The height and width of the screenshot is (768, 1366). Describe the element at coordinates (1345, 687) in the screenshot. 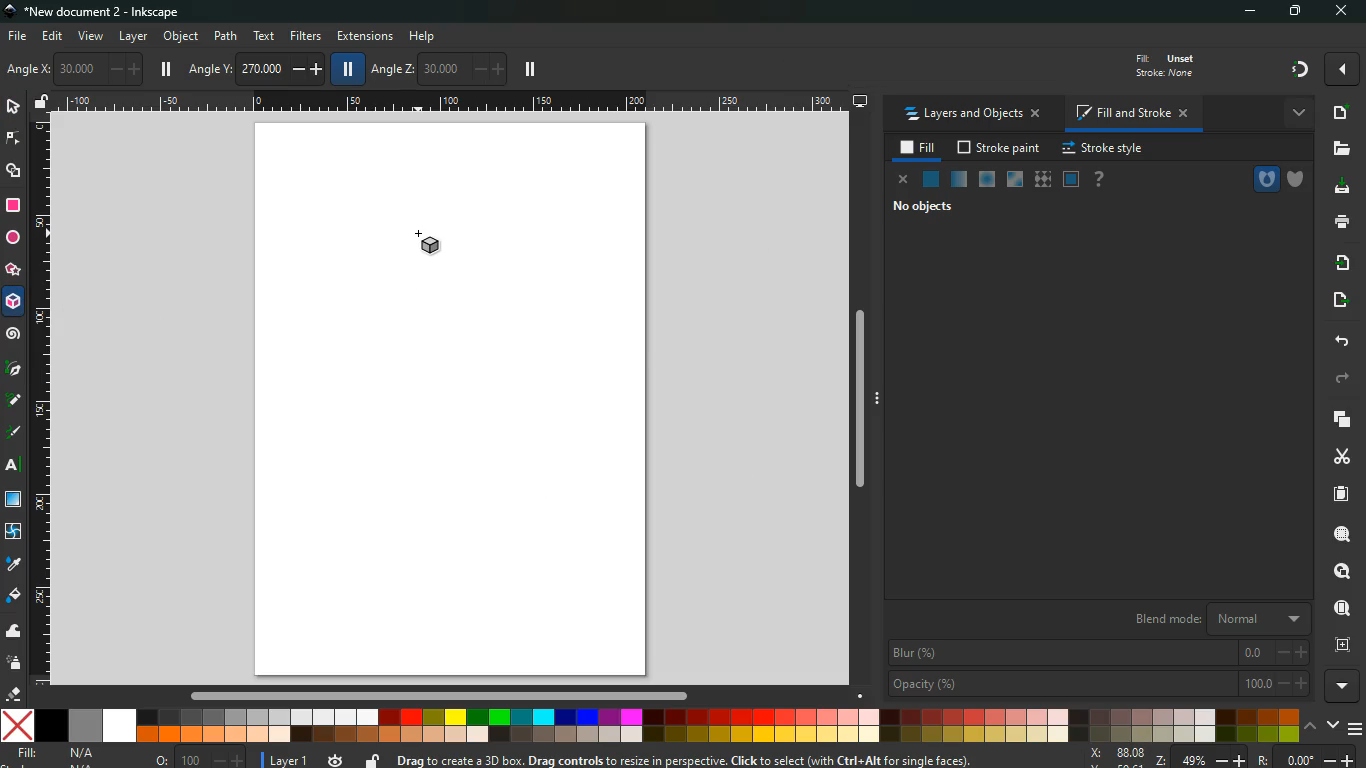

I see `more` at that location.